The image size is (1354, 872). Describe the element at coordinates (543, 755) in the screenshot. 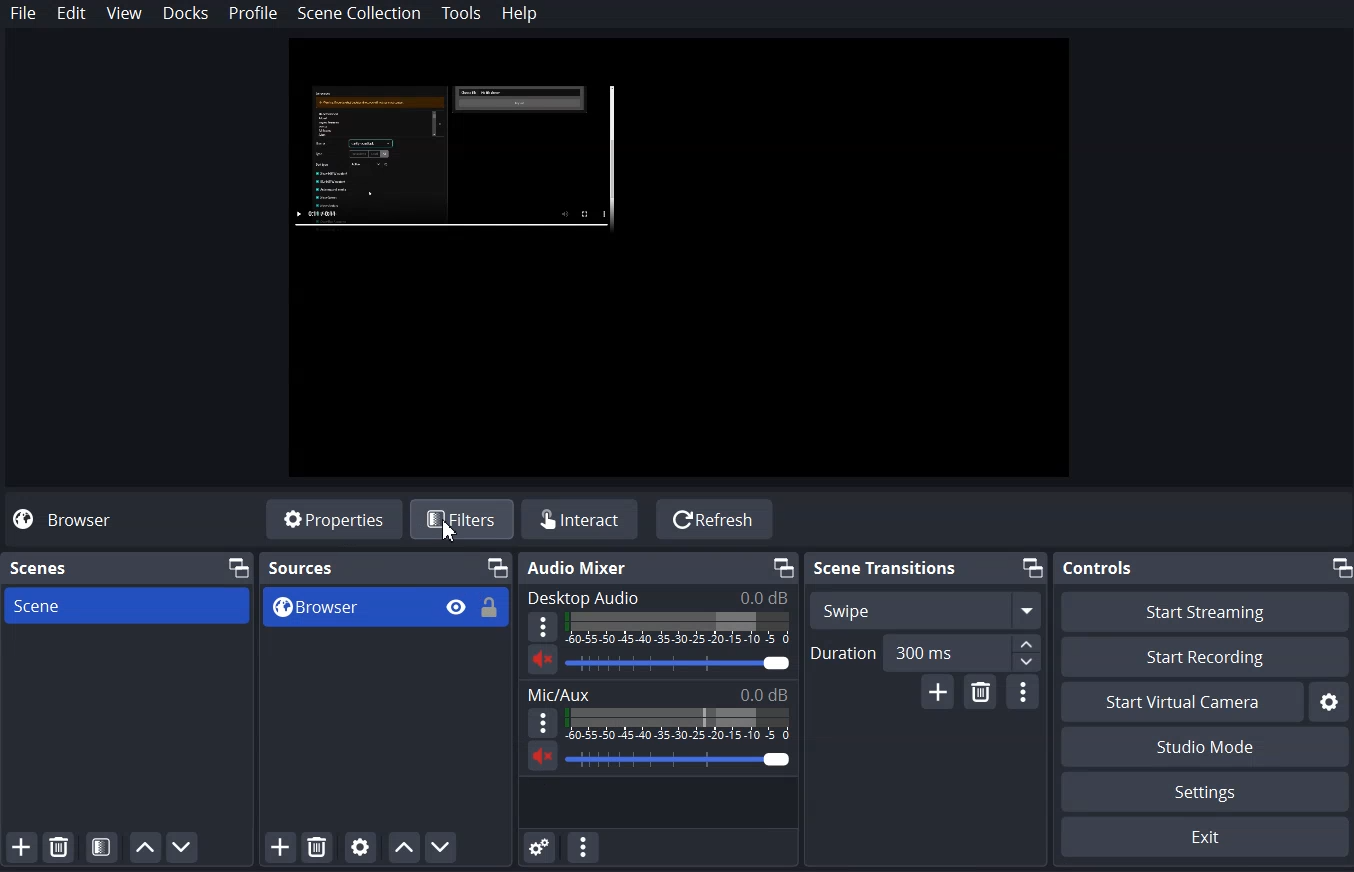

I see `Volume` at that location.